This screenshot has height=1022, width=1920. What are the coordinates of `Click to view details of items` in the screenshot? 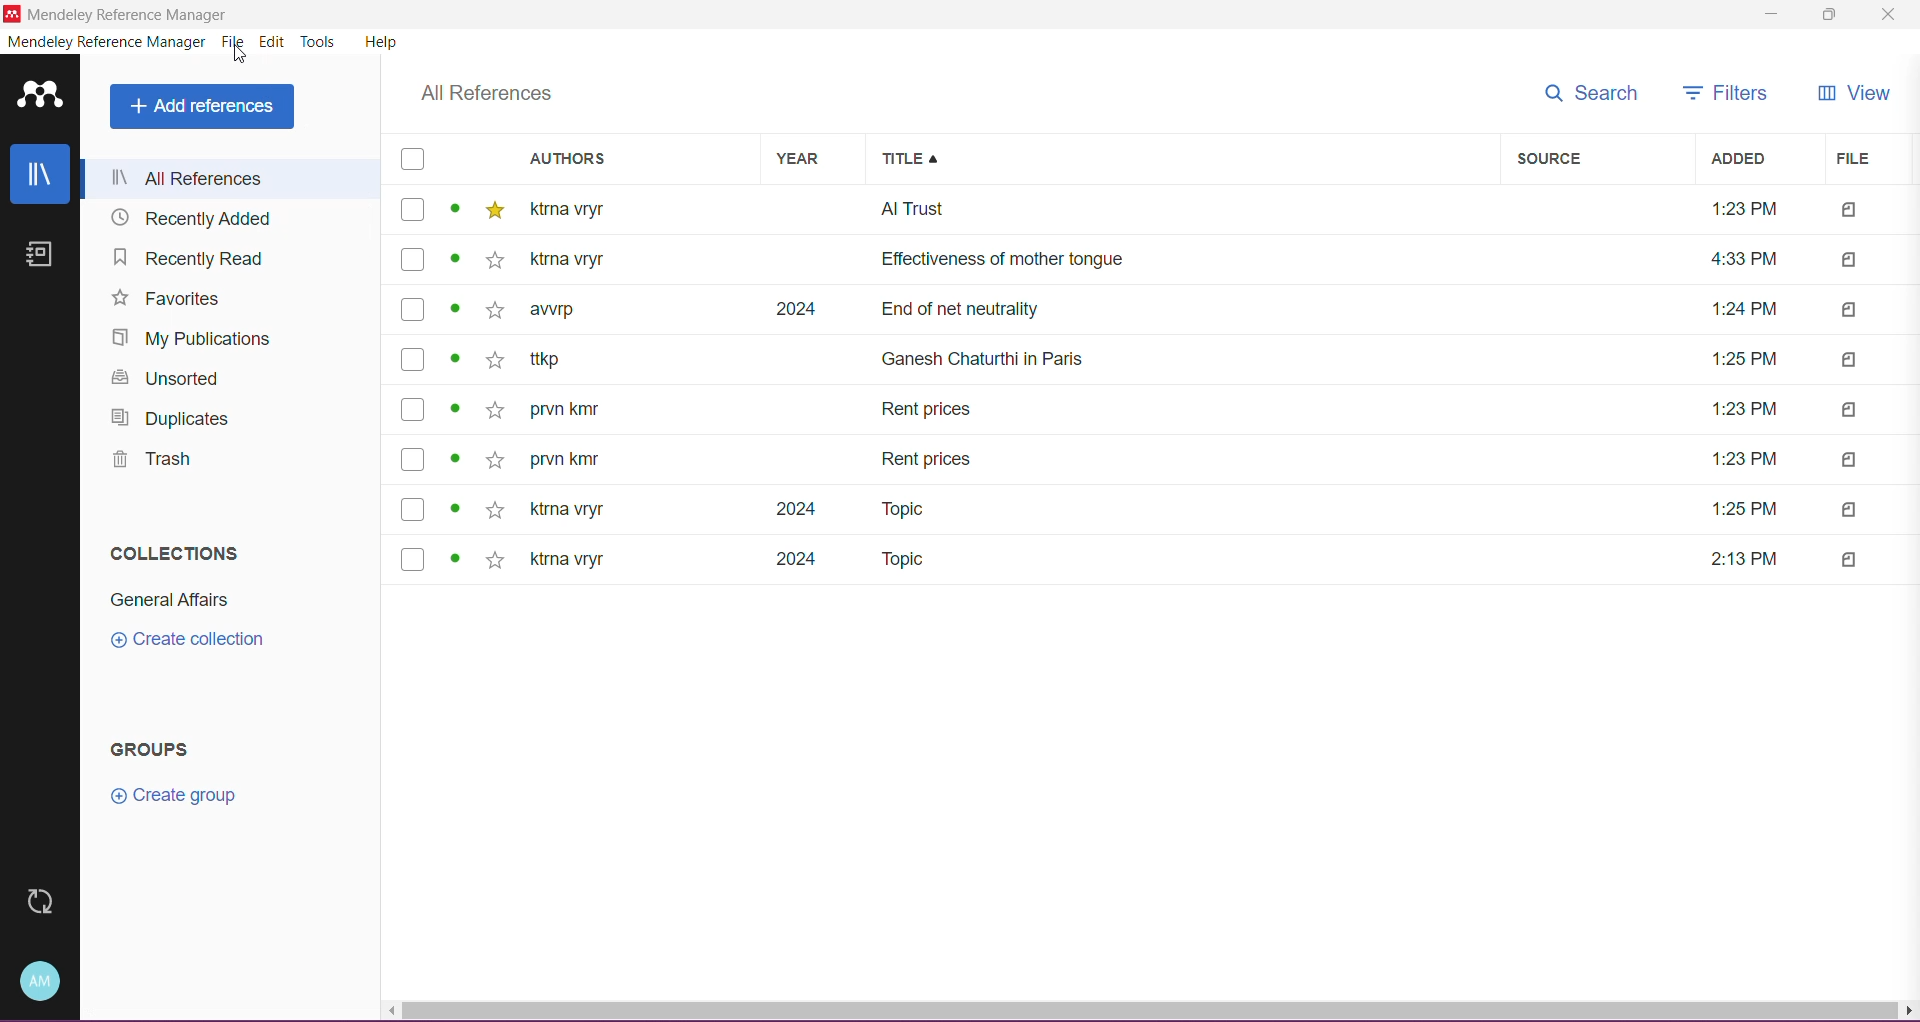 It's located at (457, 385).